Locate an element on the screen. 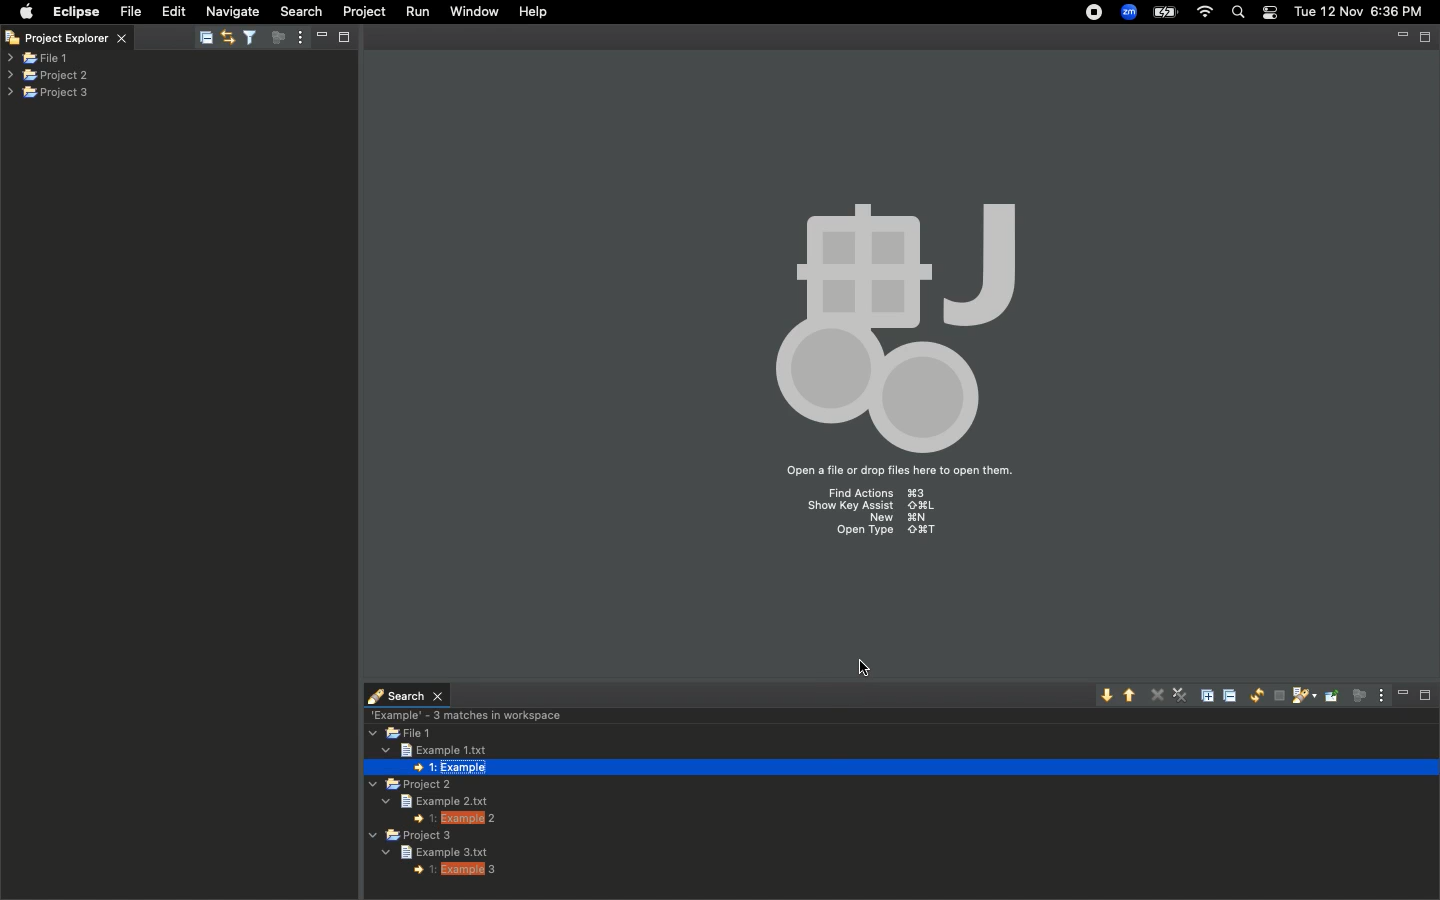  Collapse all is located at coordinates (1233, 695).